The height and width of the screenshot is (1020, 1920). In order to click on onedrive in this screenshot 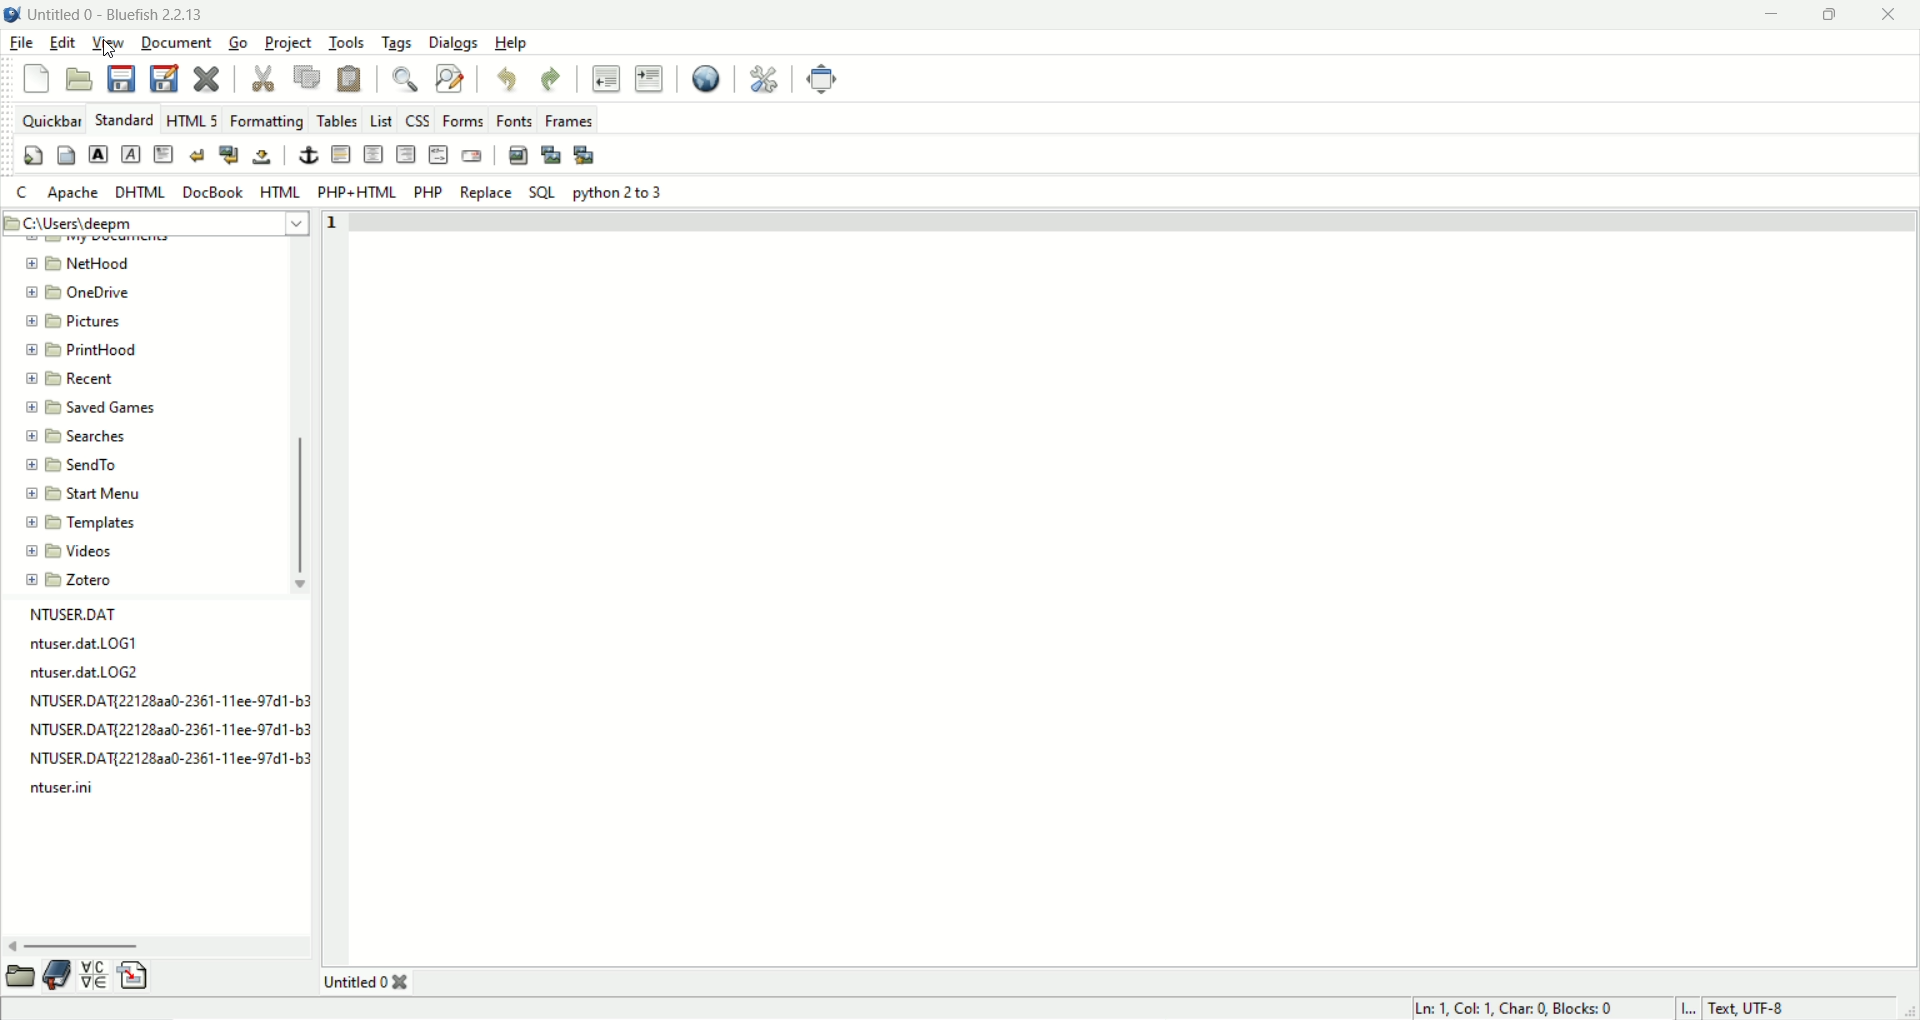, I will do `click(82, 292)`.